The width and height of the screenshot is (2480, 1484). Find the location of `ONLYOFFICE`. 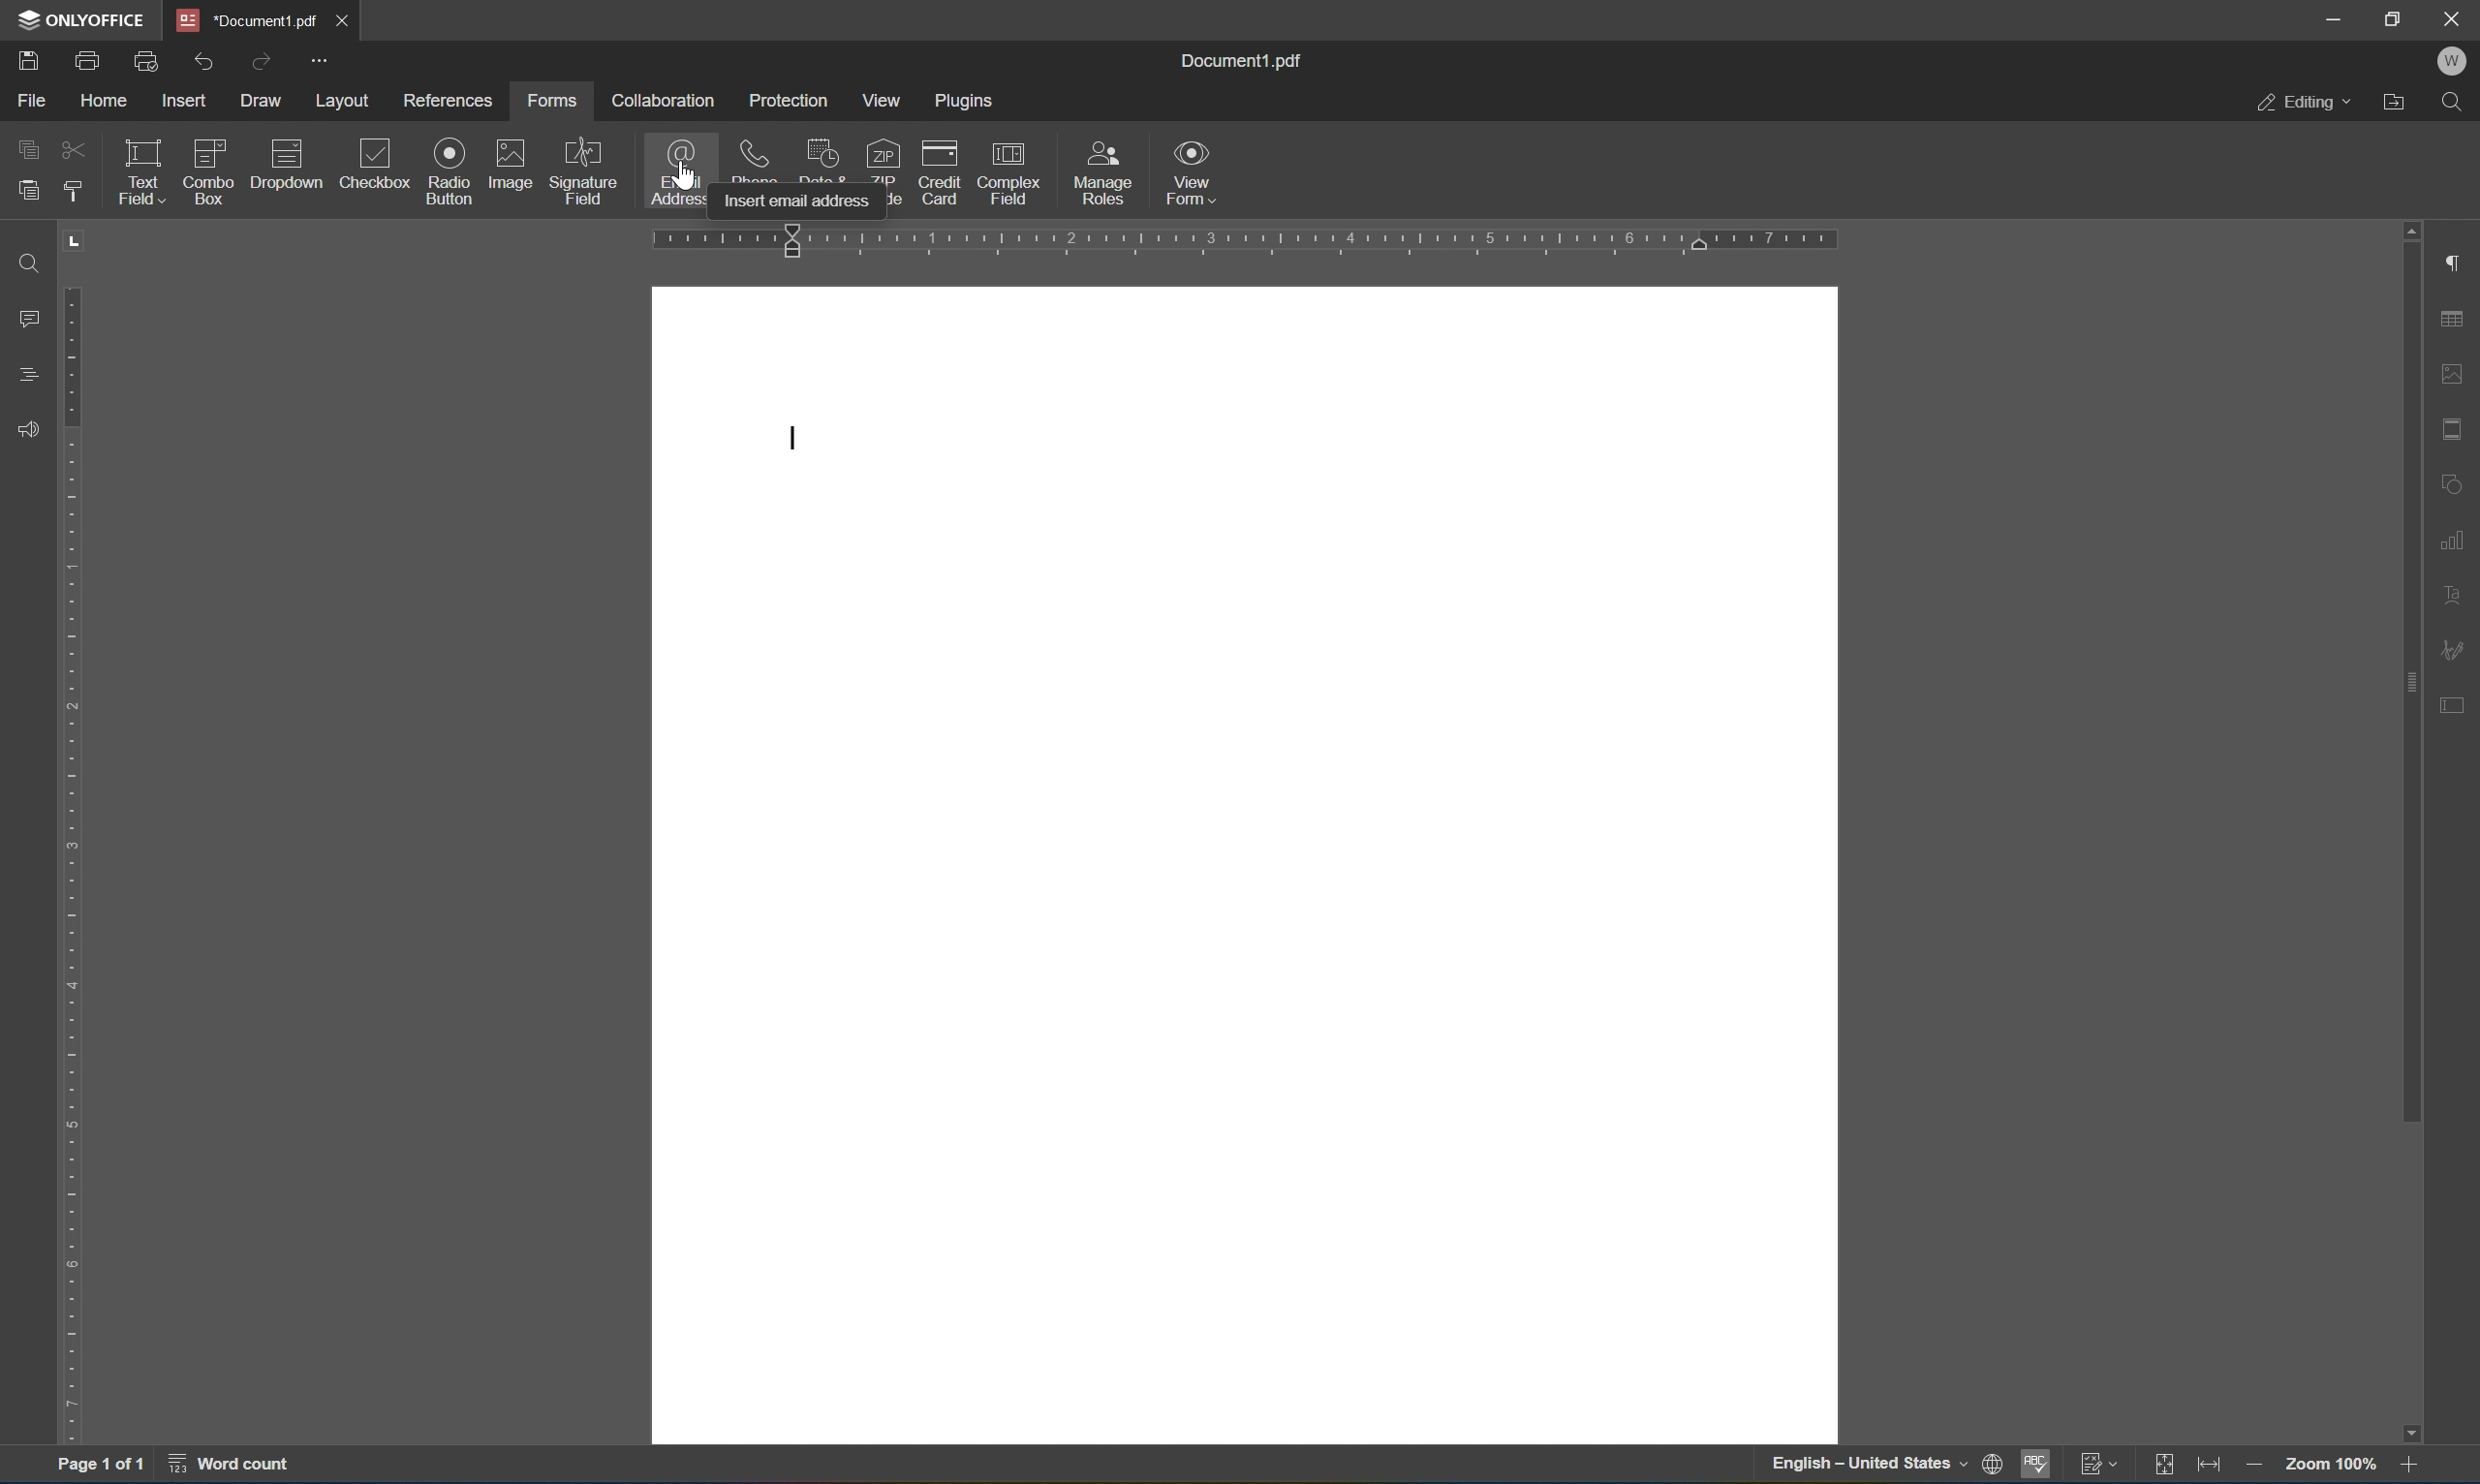

ONLYOFFICE is located at coordinates (76, 18).